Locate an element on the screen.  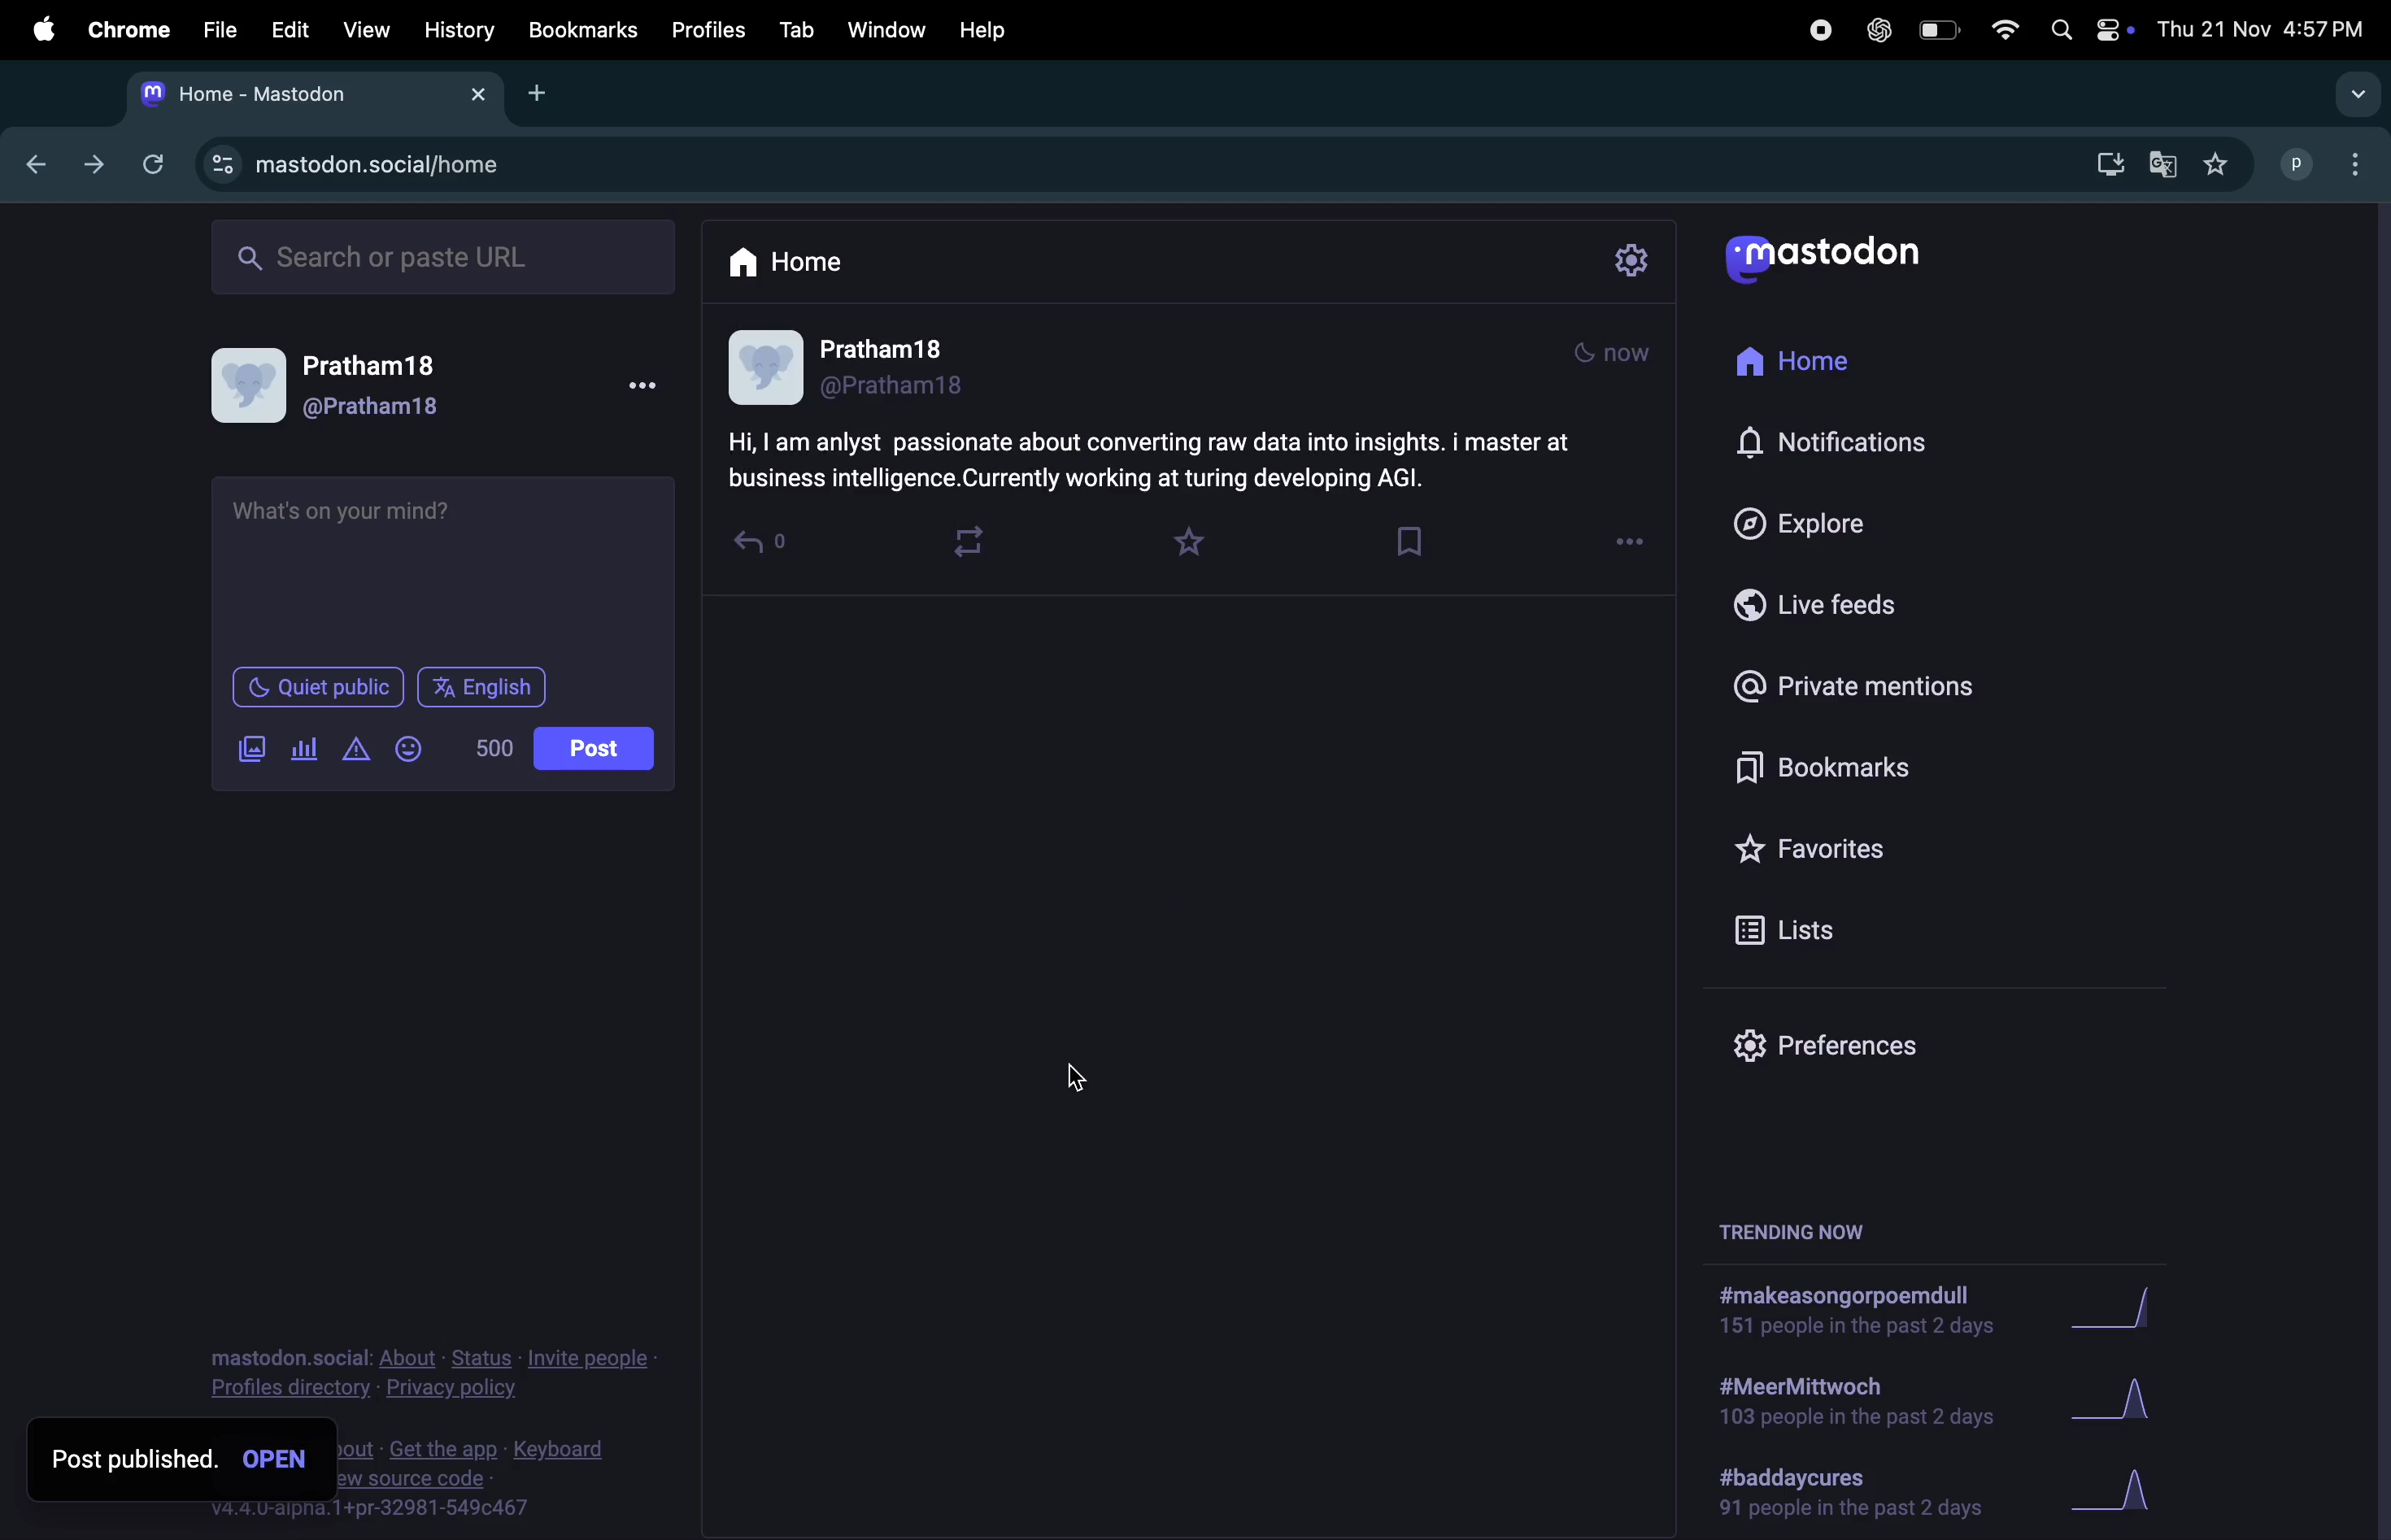
down load is located at coordinates (2100, 167).